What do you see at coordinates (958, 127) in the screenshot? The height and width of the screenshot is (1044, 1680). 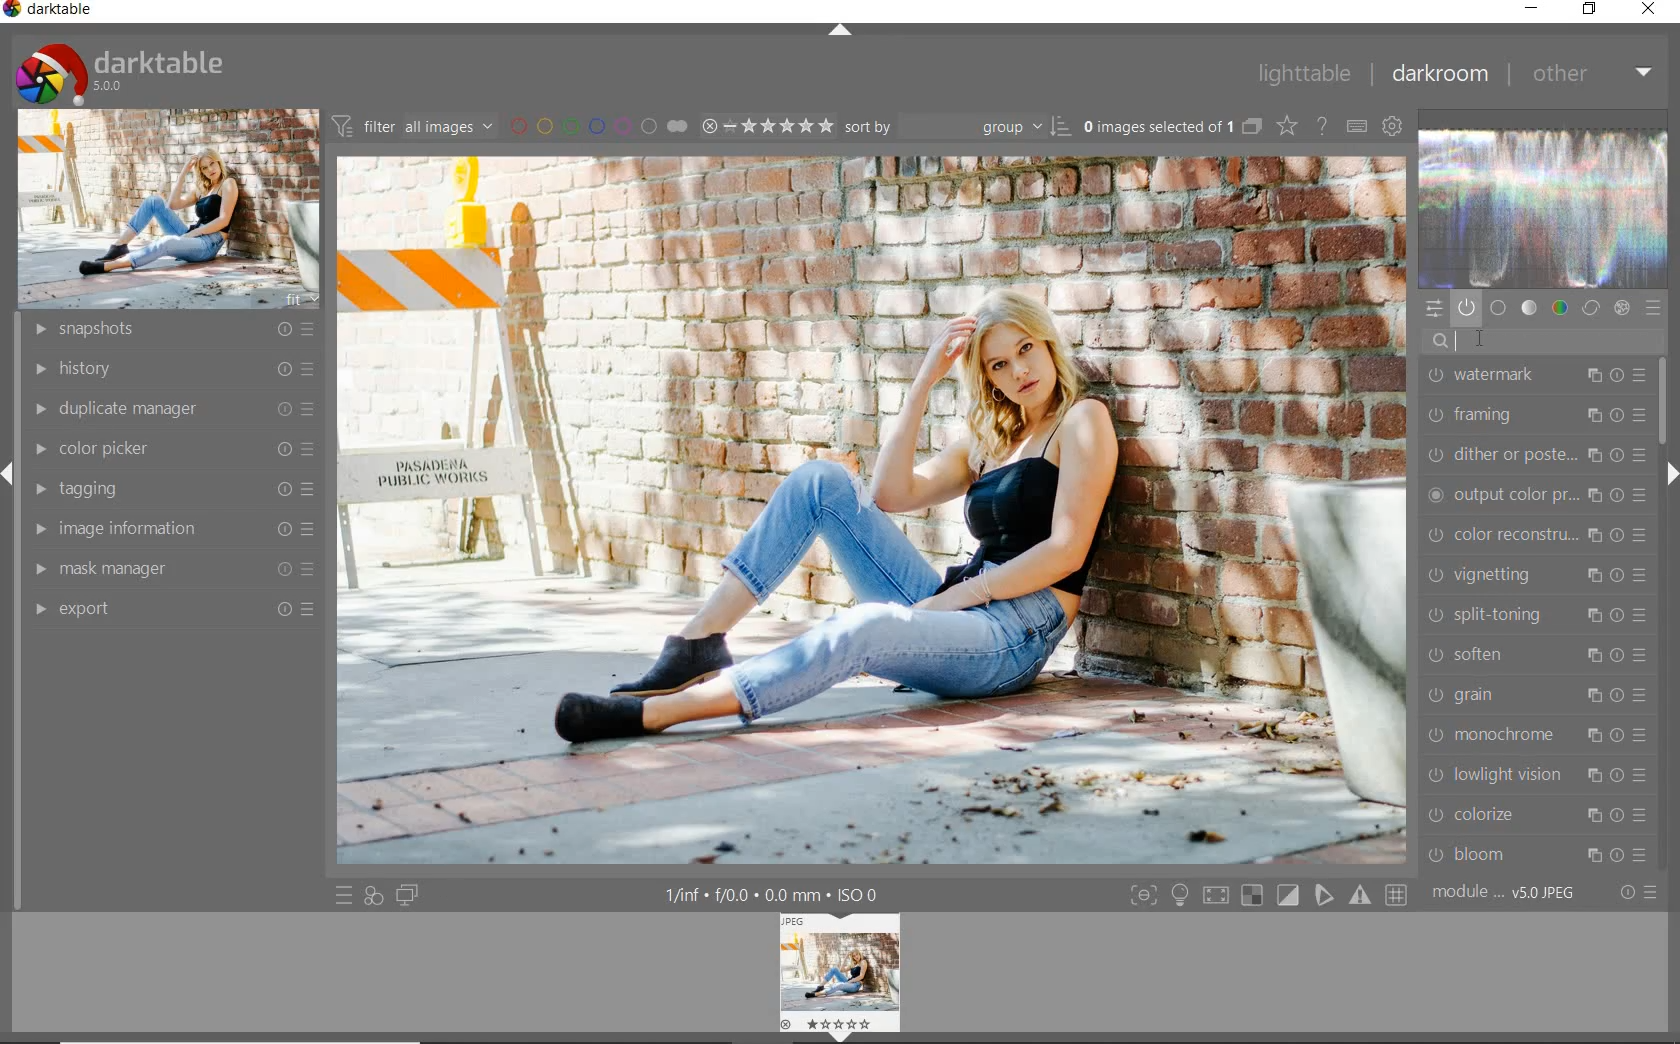 I see `Sort` at bounding box center [958, 127].